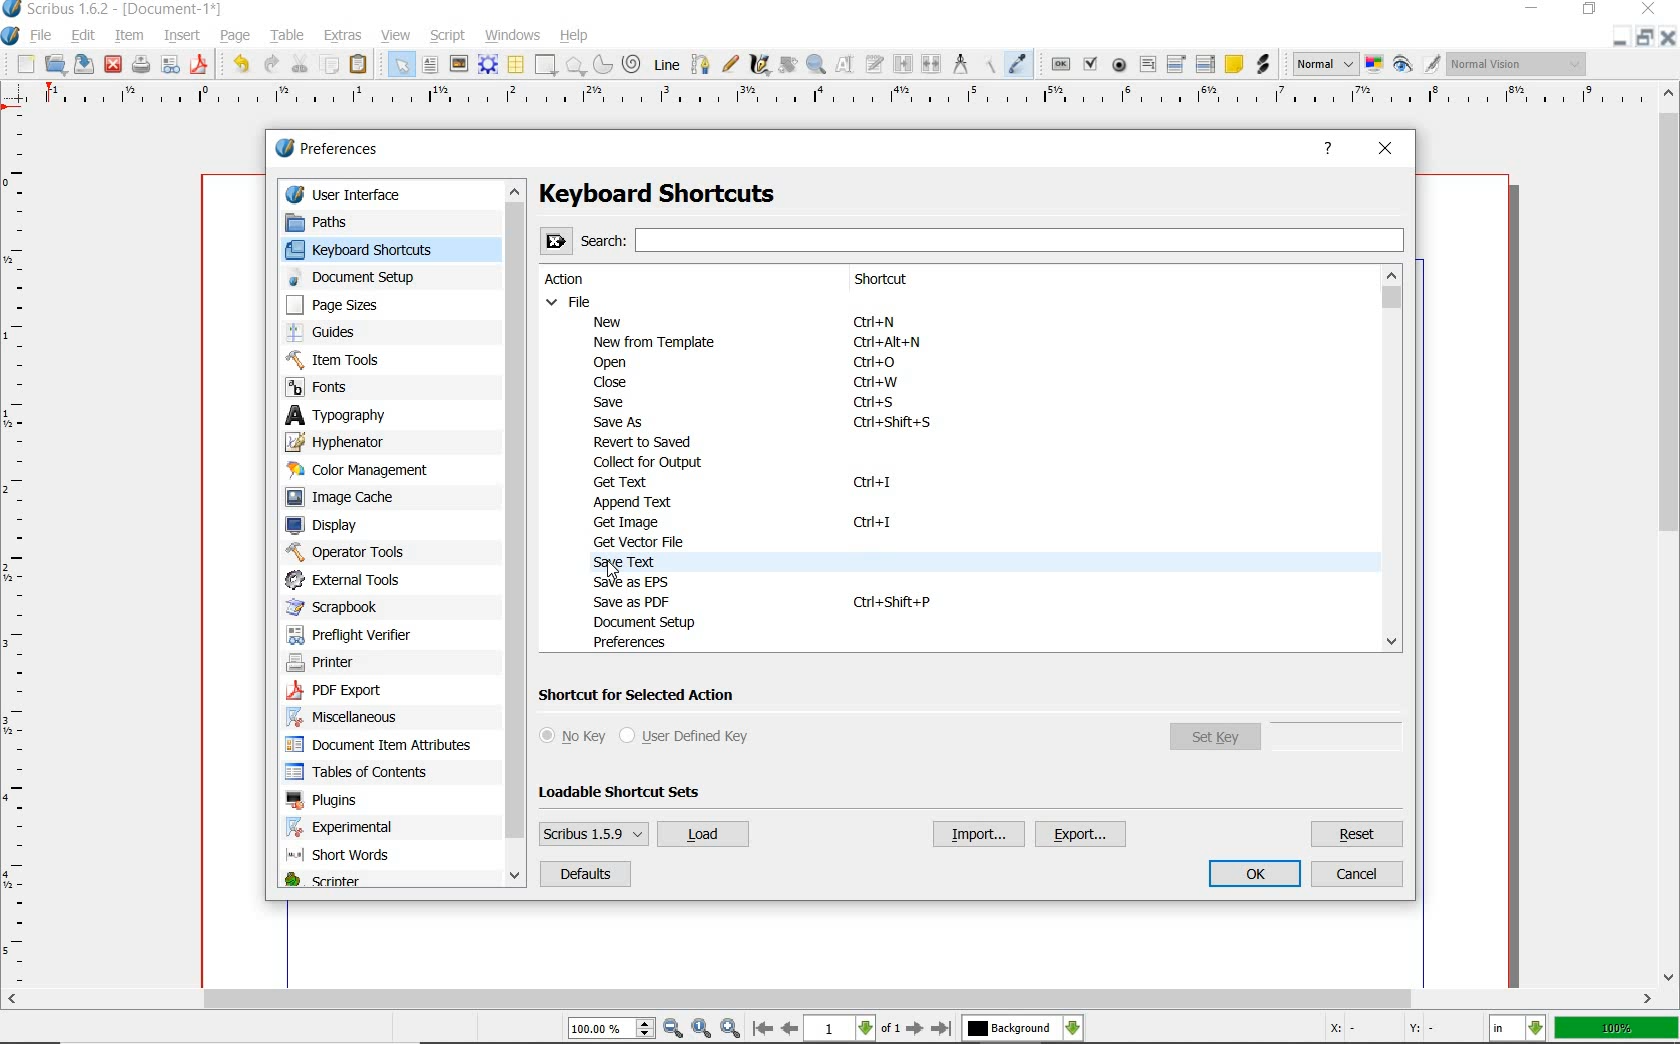  What do you see at coordinates (346, 552) in the screenshot?
I see `operator tools` at bounding box center [346, 552].